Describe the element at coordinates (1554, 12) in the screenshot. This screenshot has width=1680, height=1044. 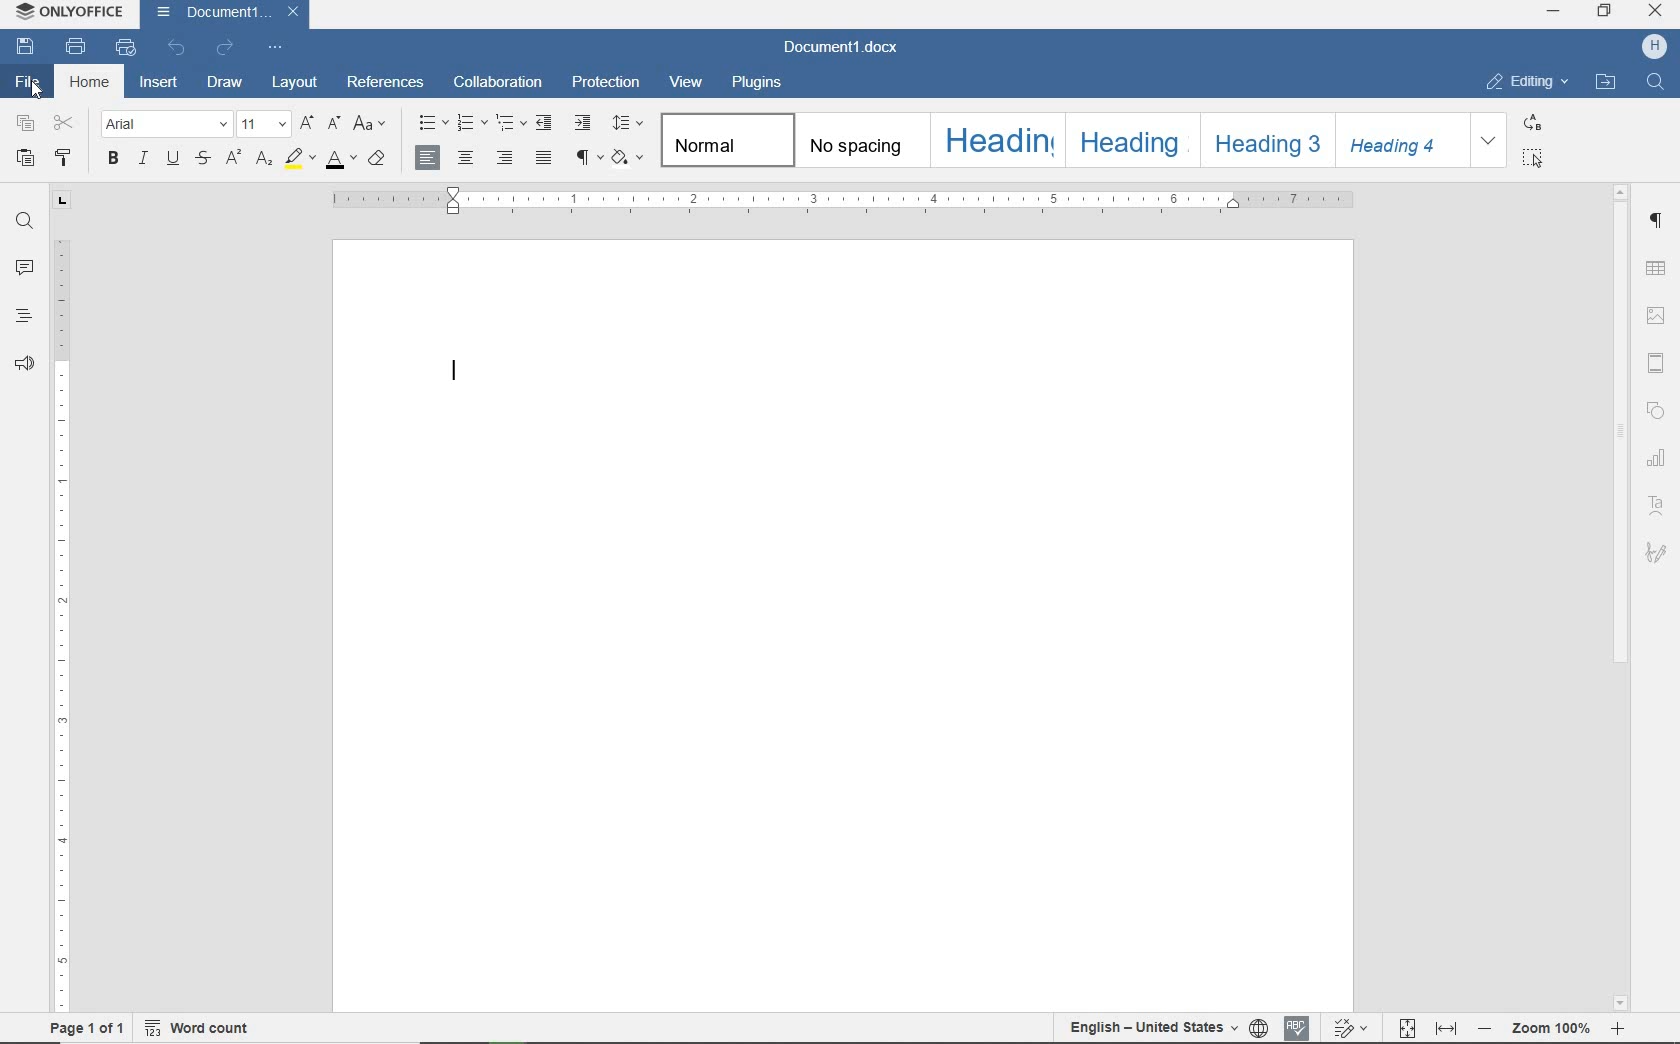
I see `minimize` at that location.